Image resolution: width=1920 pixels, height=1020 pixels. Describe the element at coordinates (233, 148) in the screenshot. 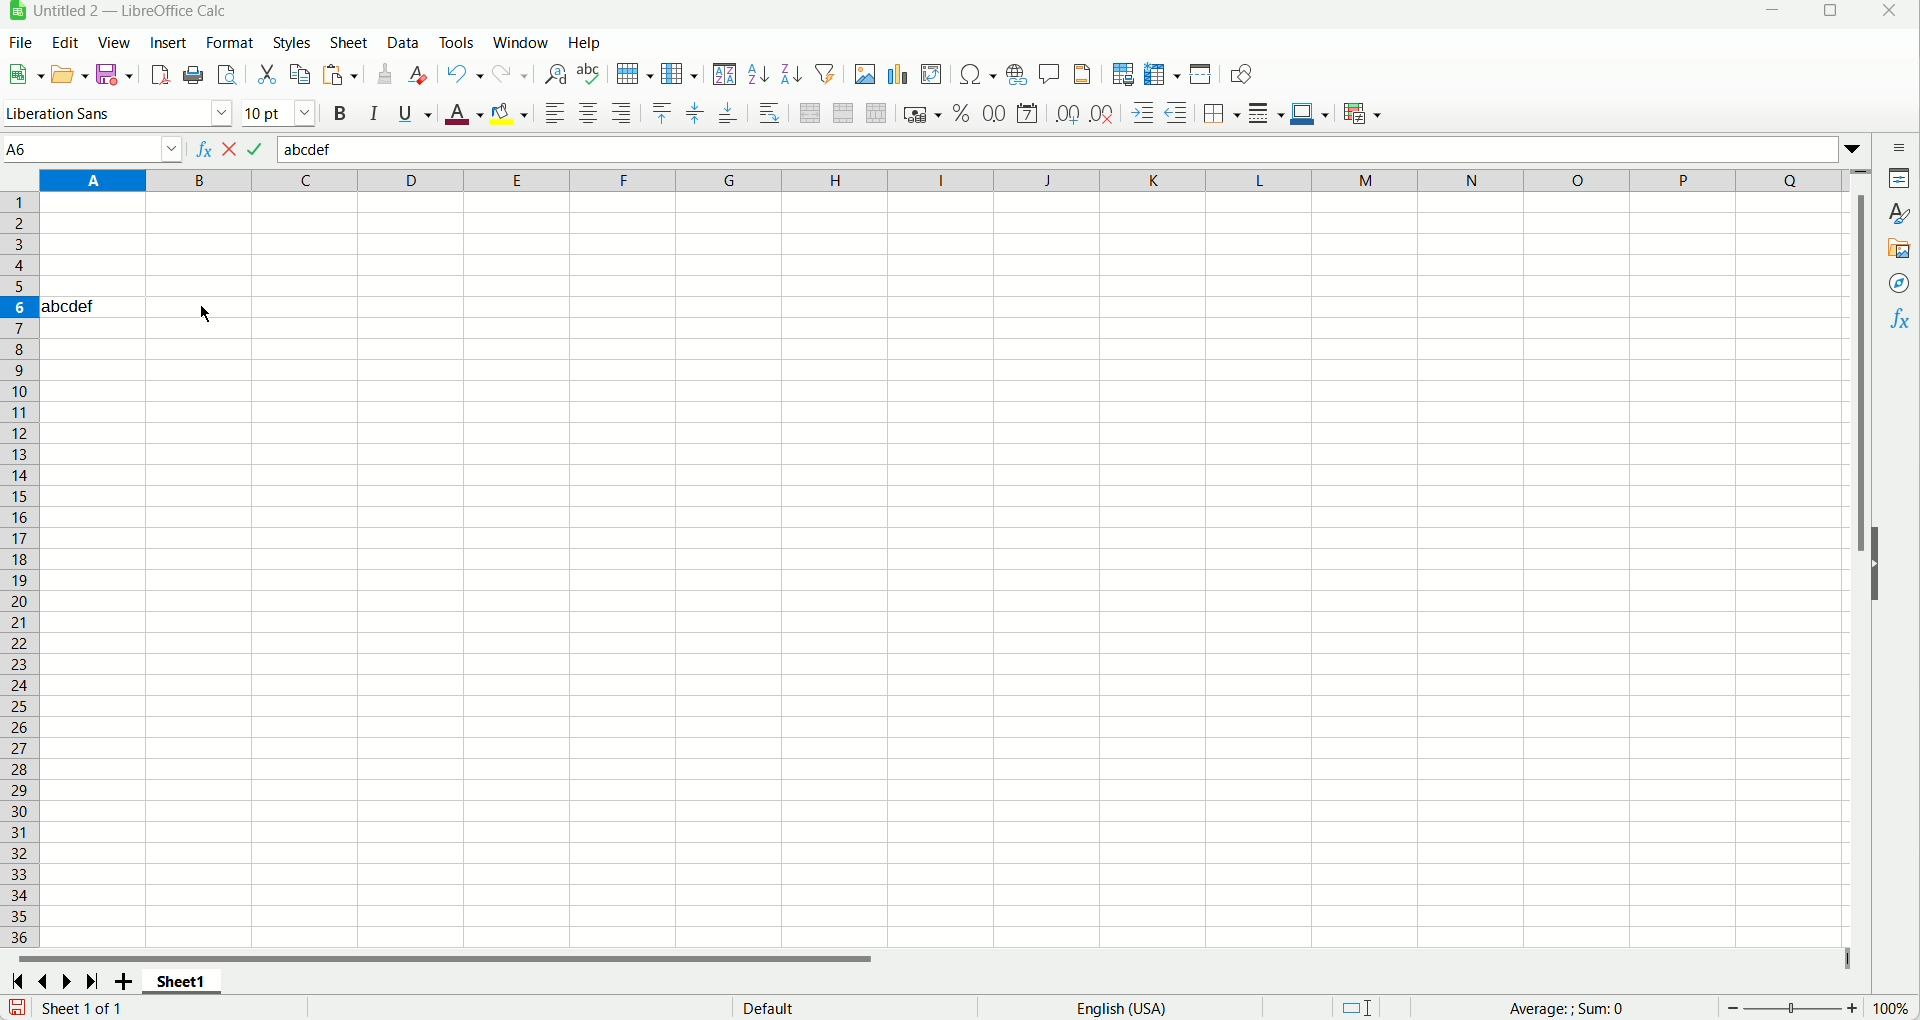

I see `cancel` at that location.